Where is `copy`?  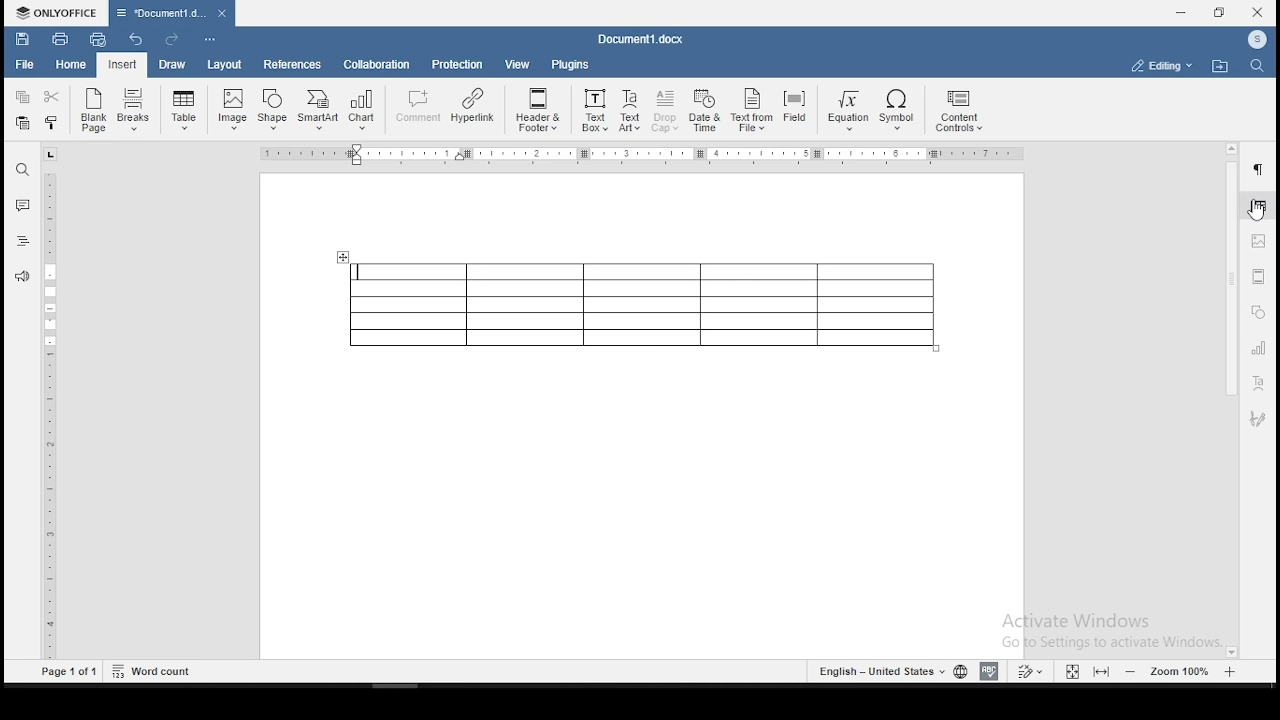 copy is located at coordinates (23, 97).